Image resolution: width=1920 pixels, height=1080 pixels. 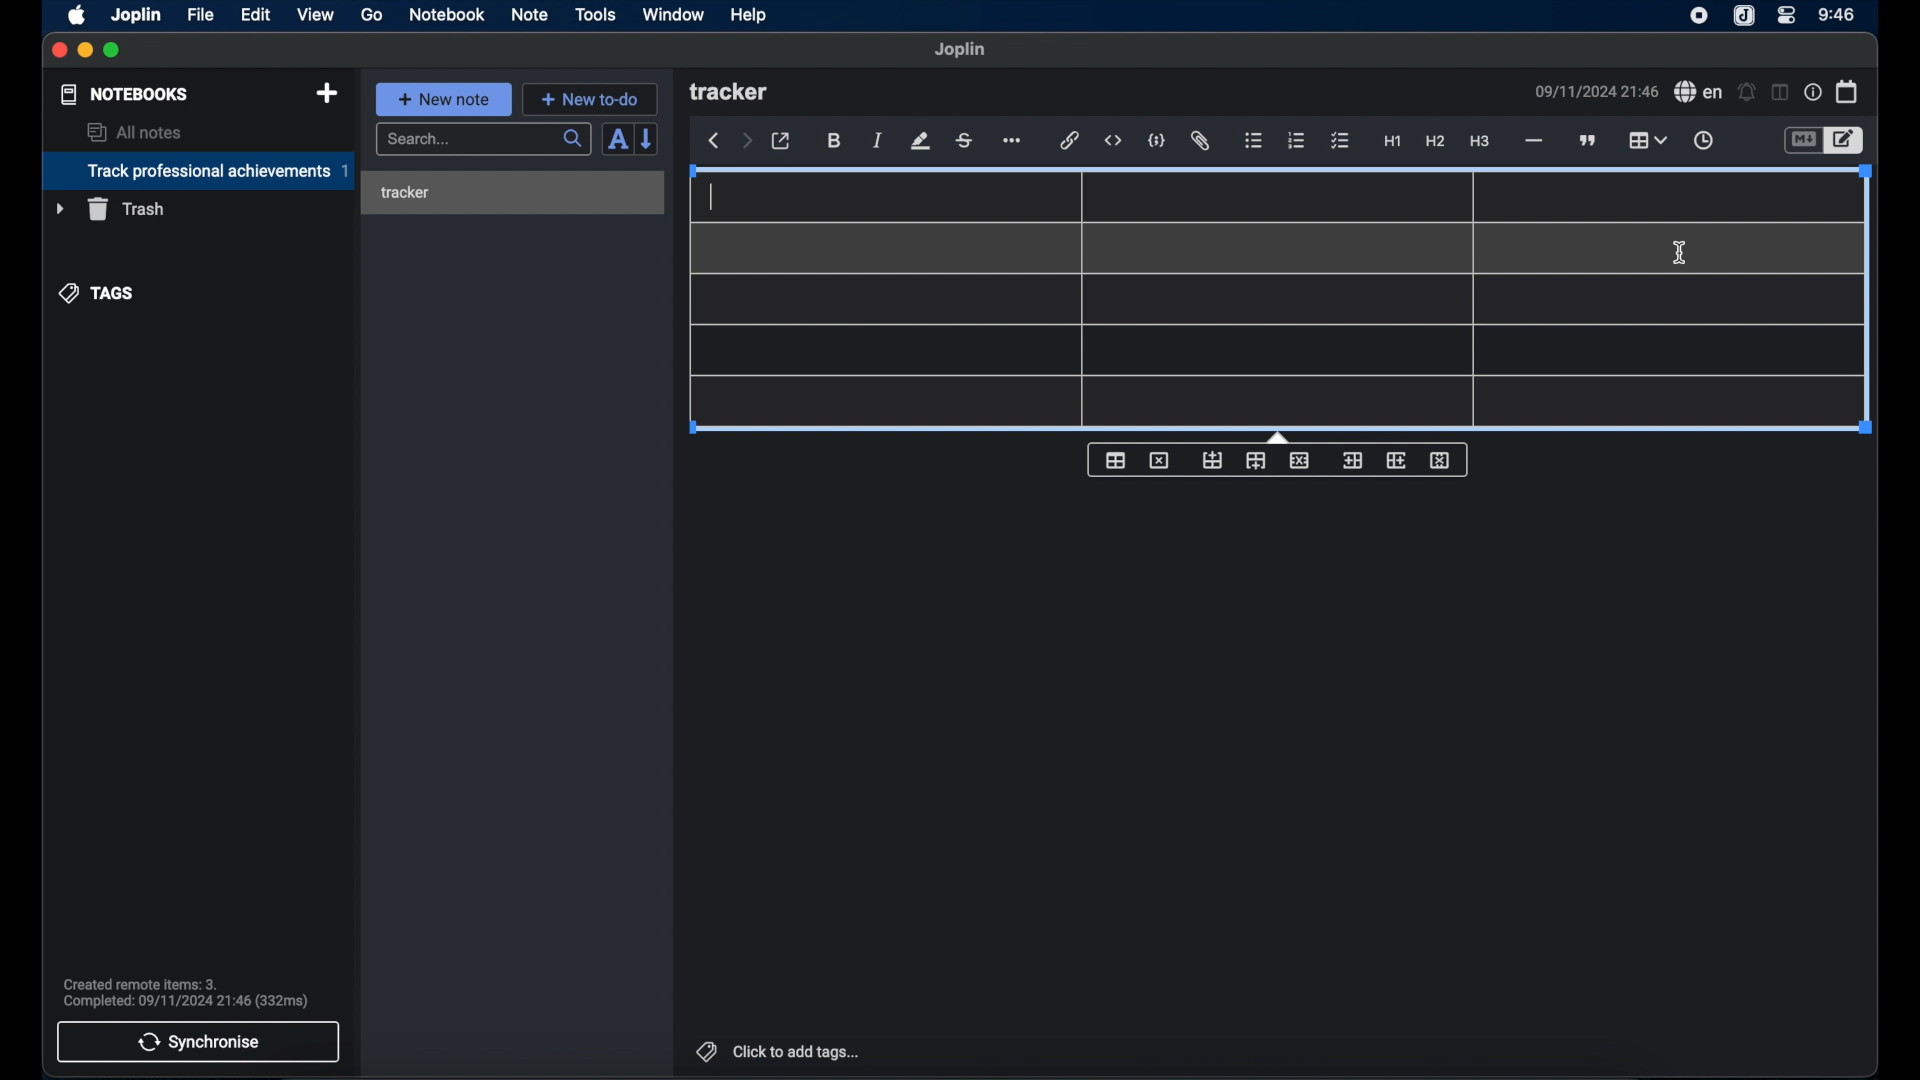 What do you see at coordinates (529, 14) in the screenshot?
I see `note` at bounding box center [529, 14].